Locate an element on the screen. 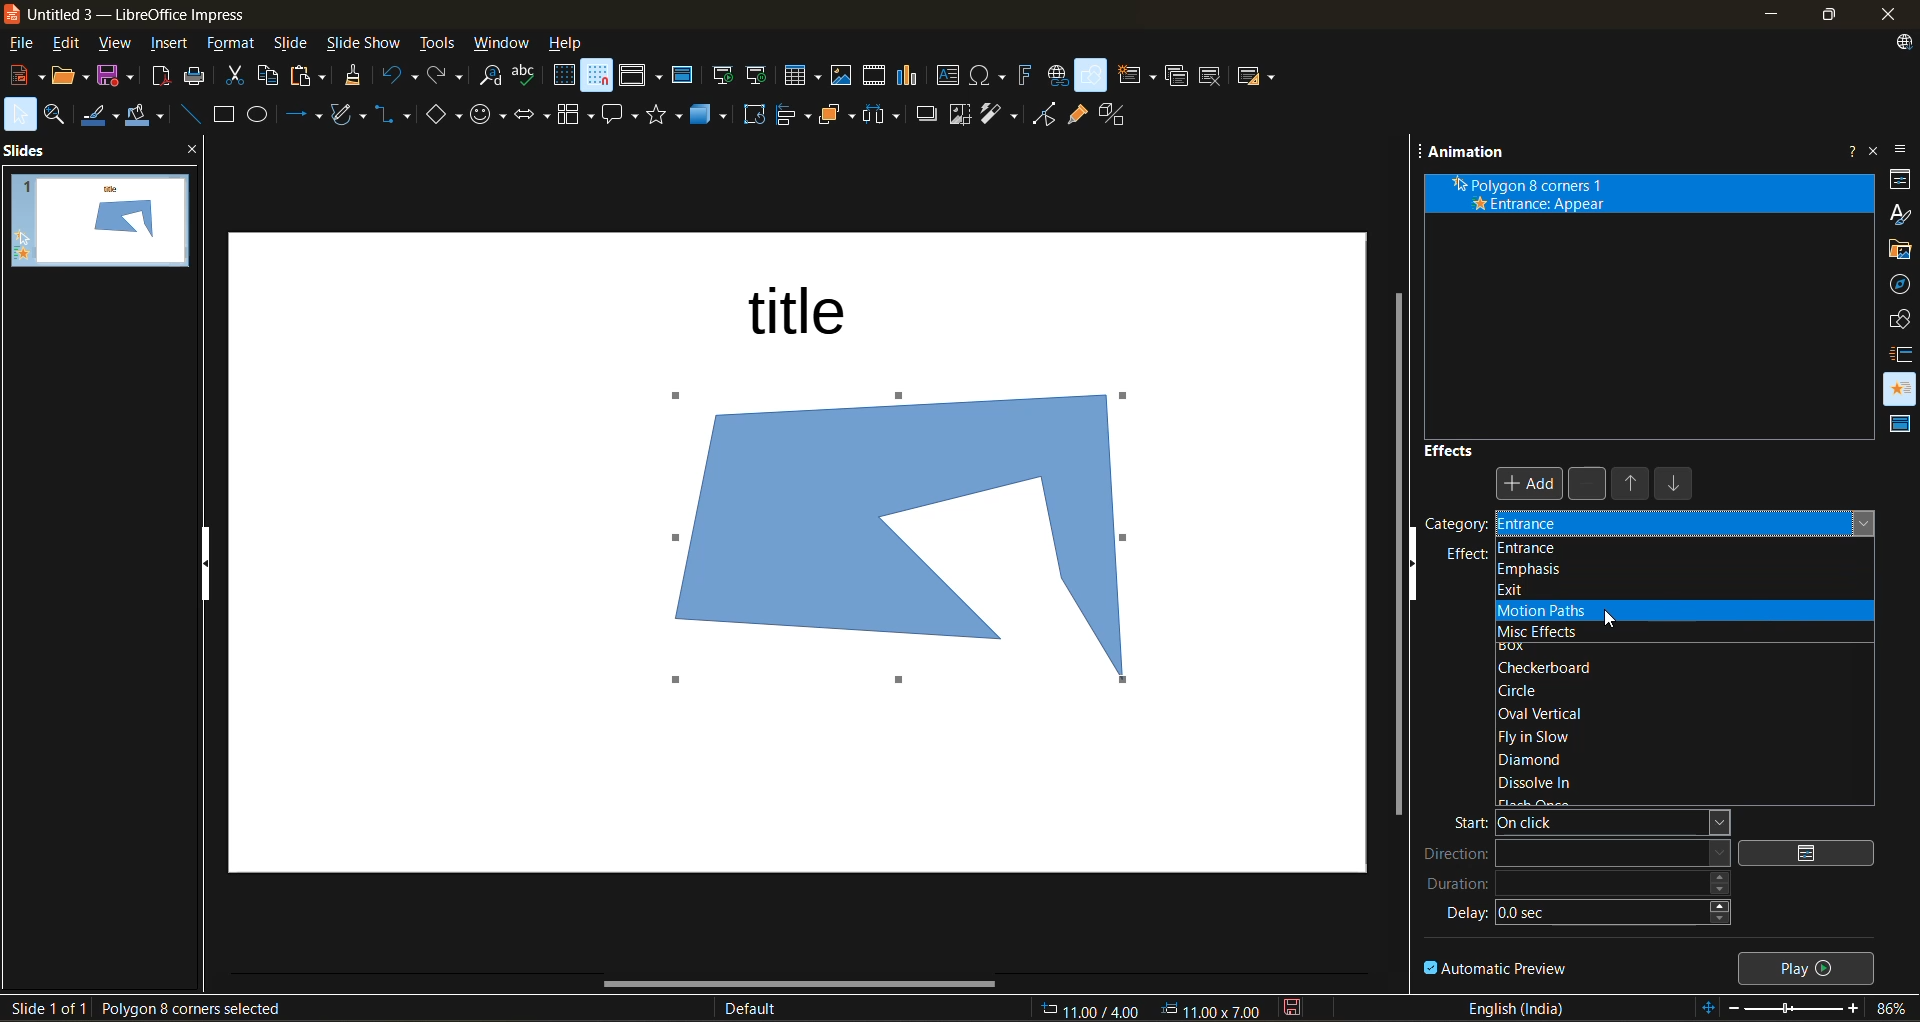 The height and width of the screenshot is (1022, 1920). display views is located at coordinates (639, 78).